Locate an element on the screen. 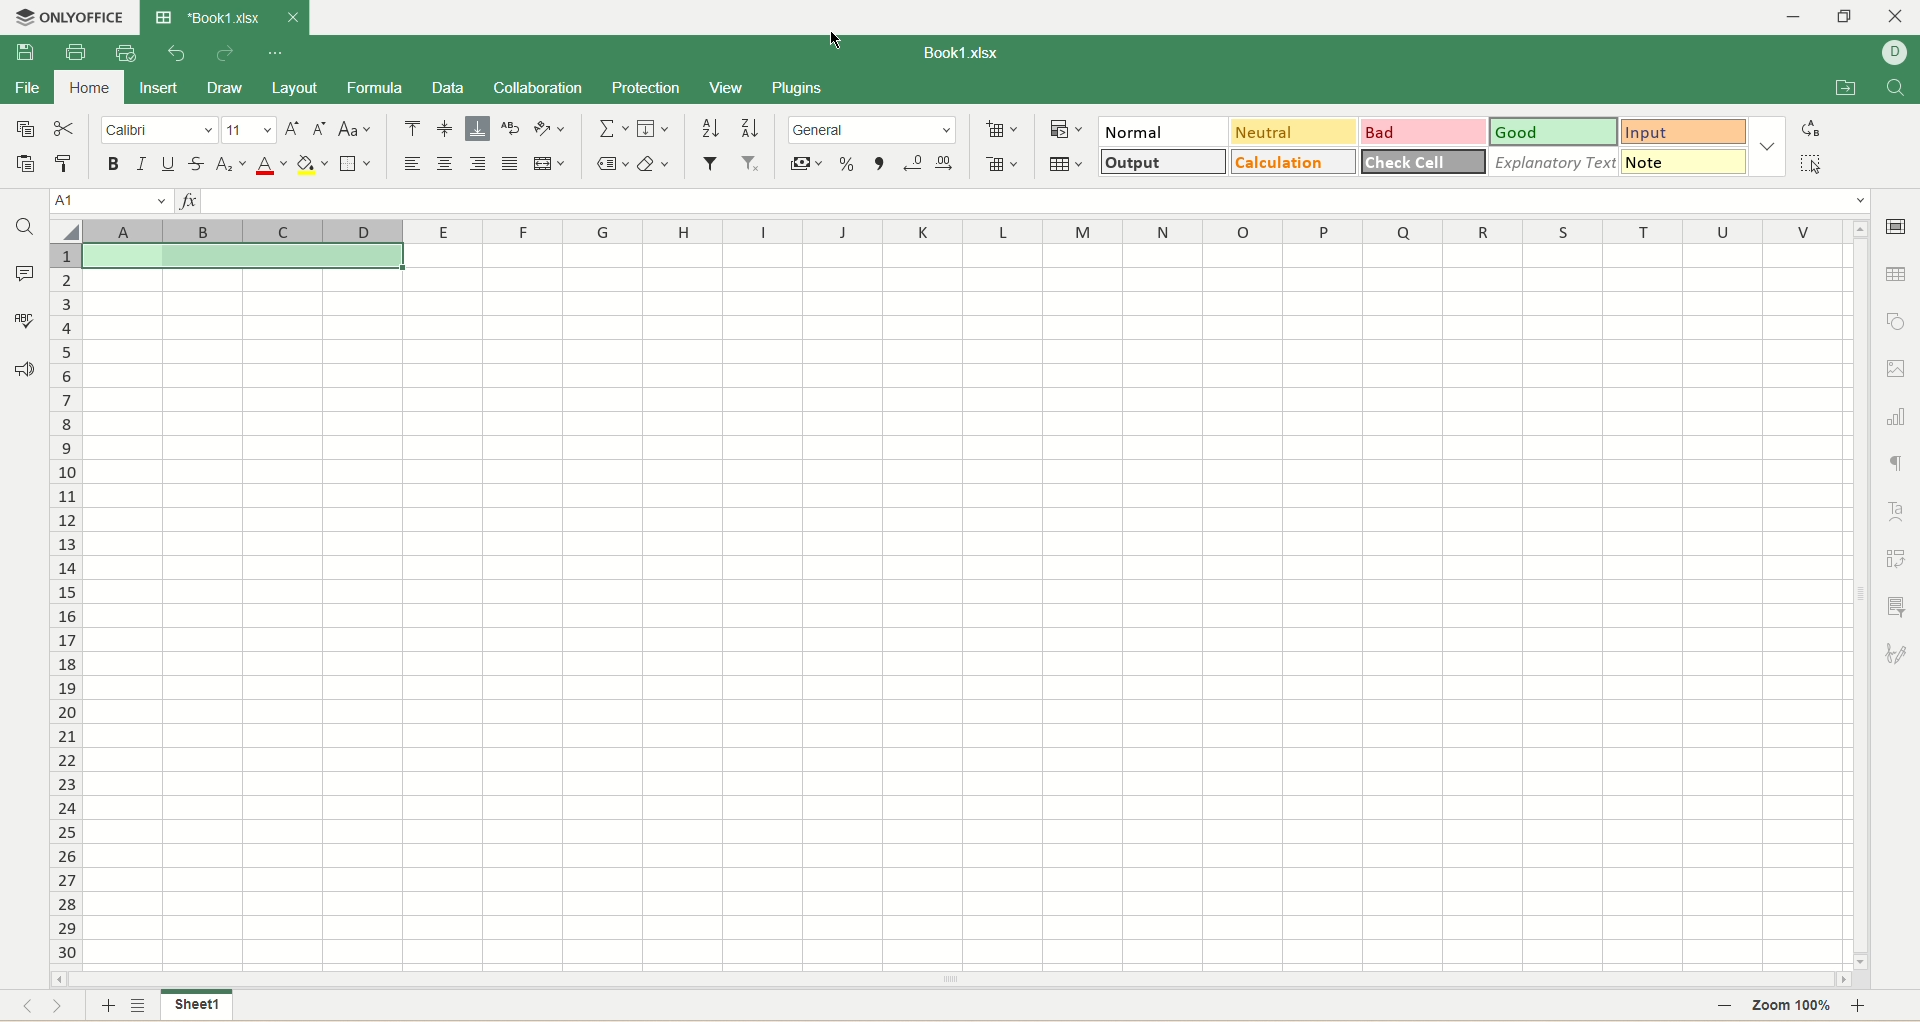  bold is located at coordinates (114, 163).